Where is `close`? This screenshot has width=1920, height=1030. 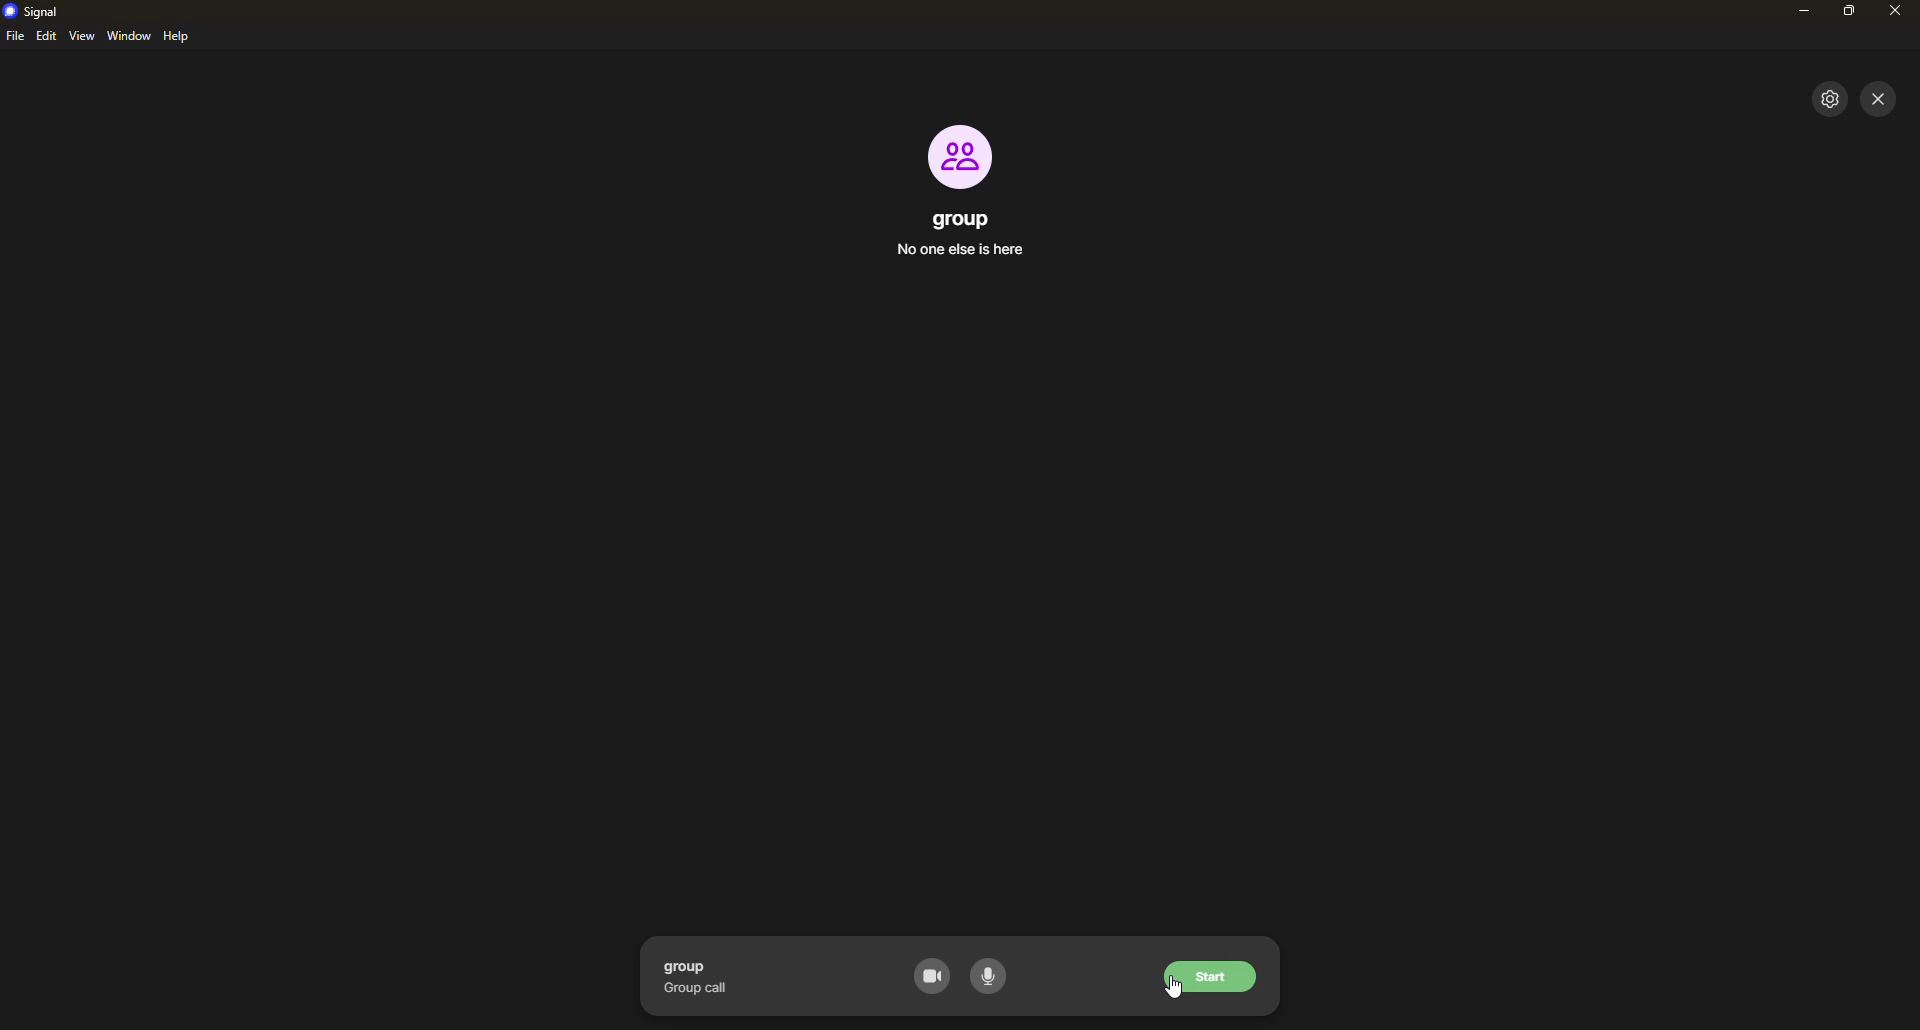
close is located at coordinates (1880, 98).